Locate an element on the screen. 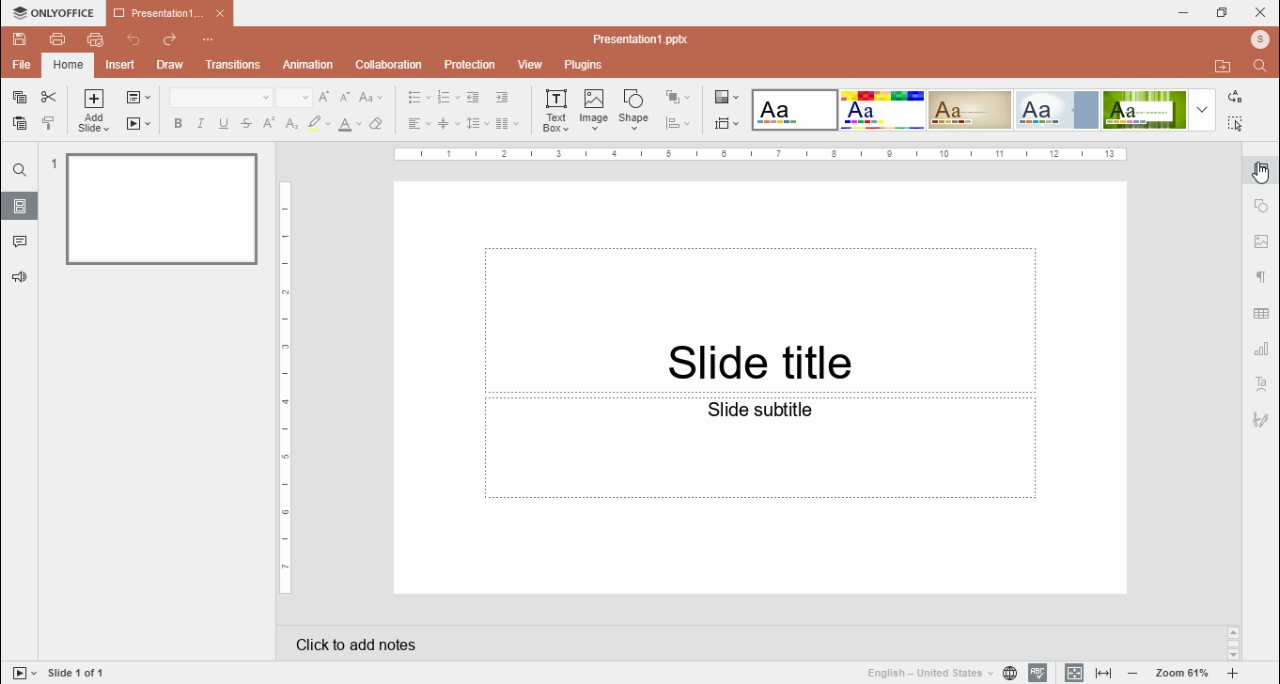 The width and height of the screenshot is (1280, 684). set document language is located at coordinates (1010, 674).